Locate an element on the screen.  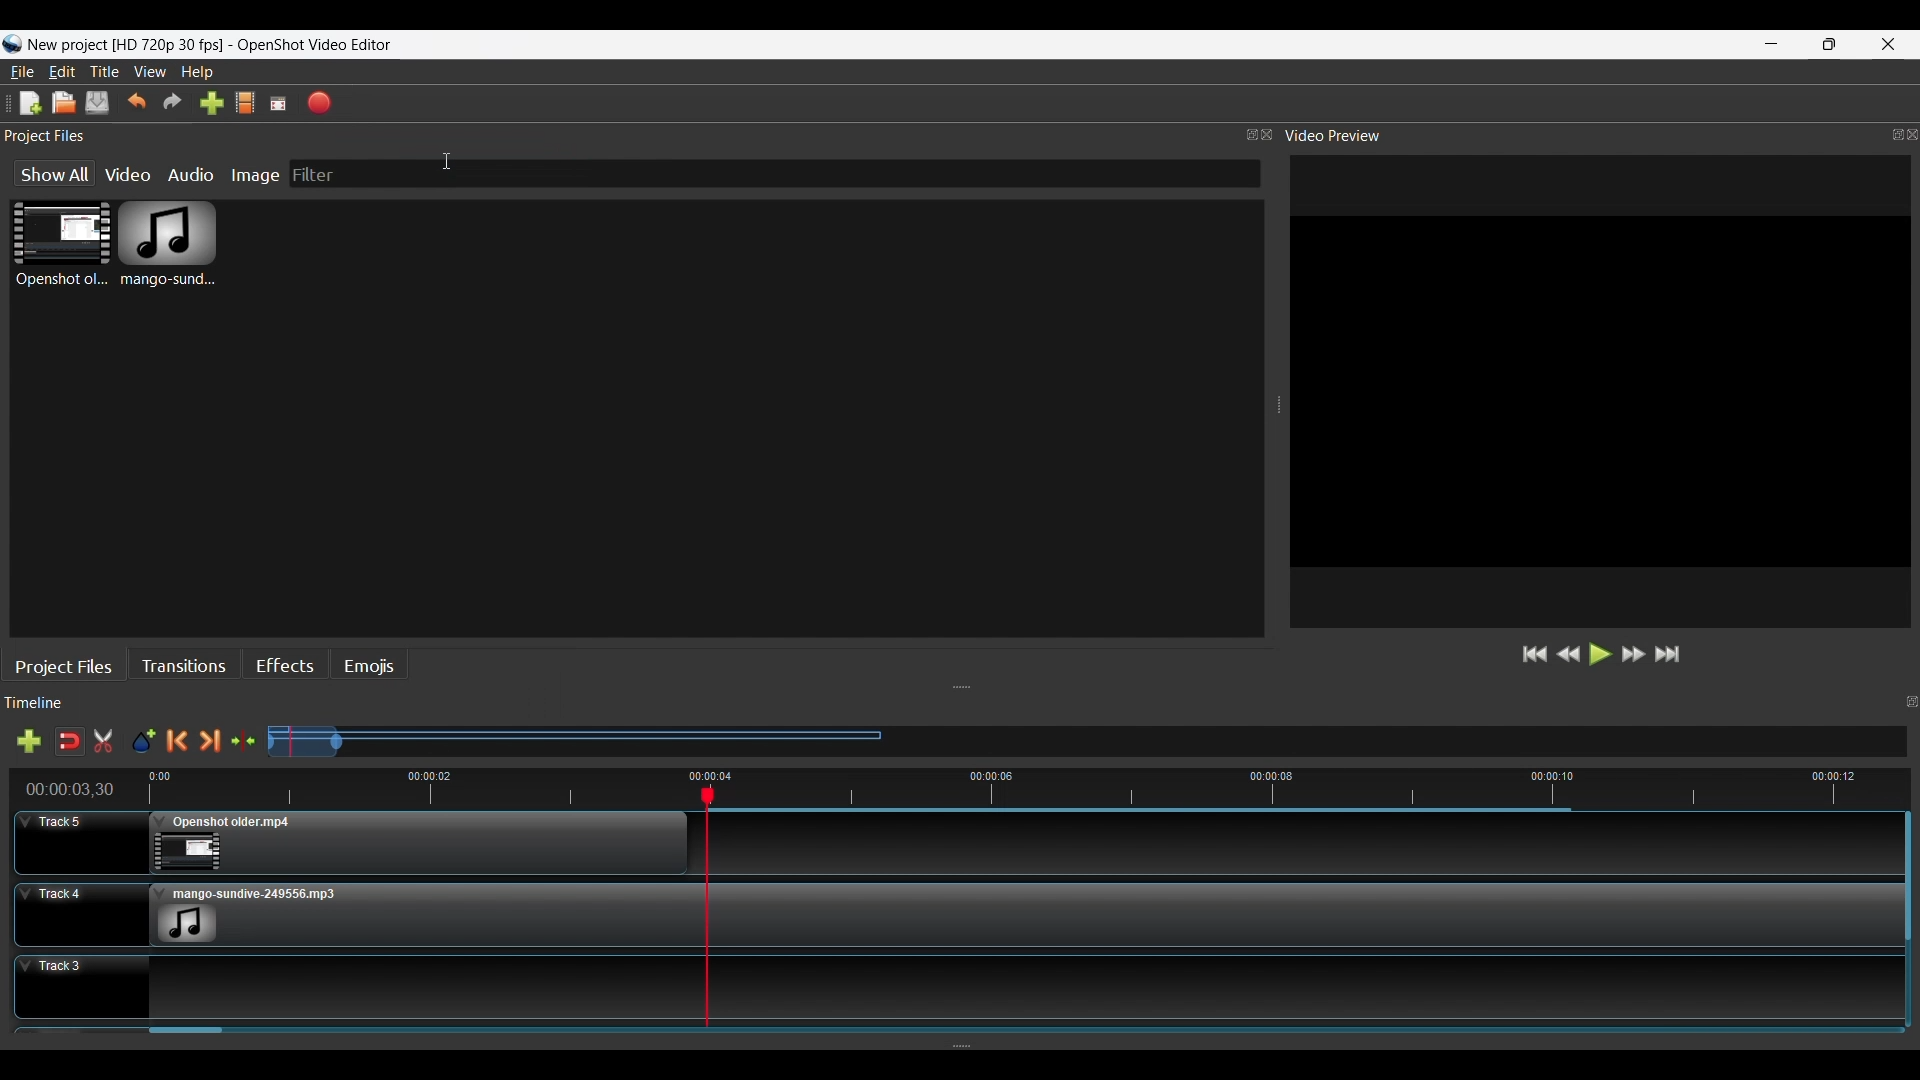
Selected File is located at coordinates (574, 733).